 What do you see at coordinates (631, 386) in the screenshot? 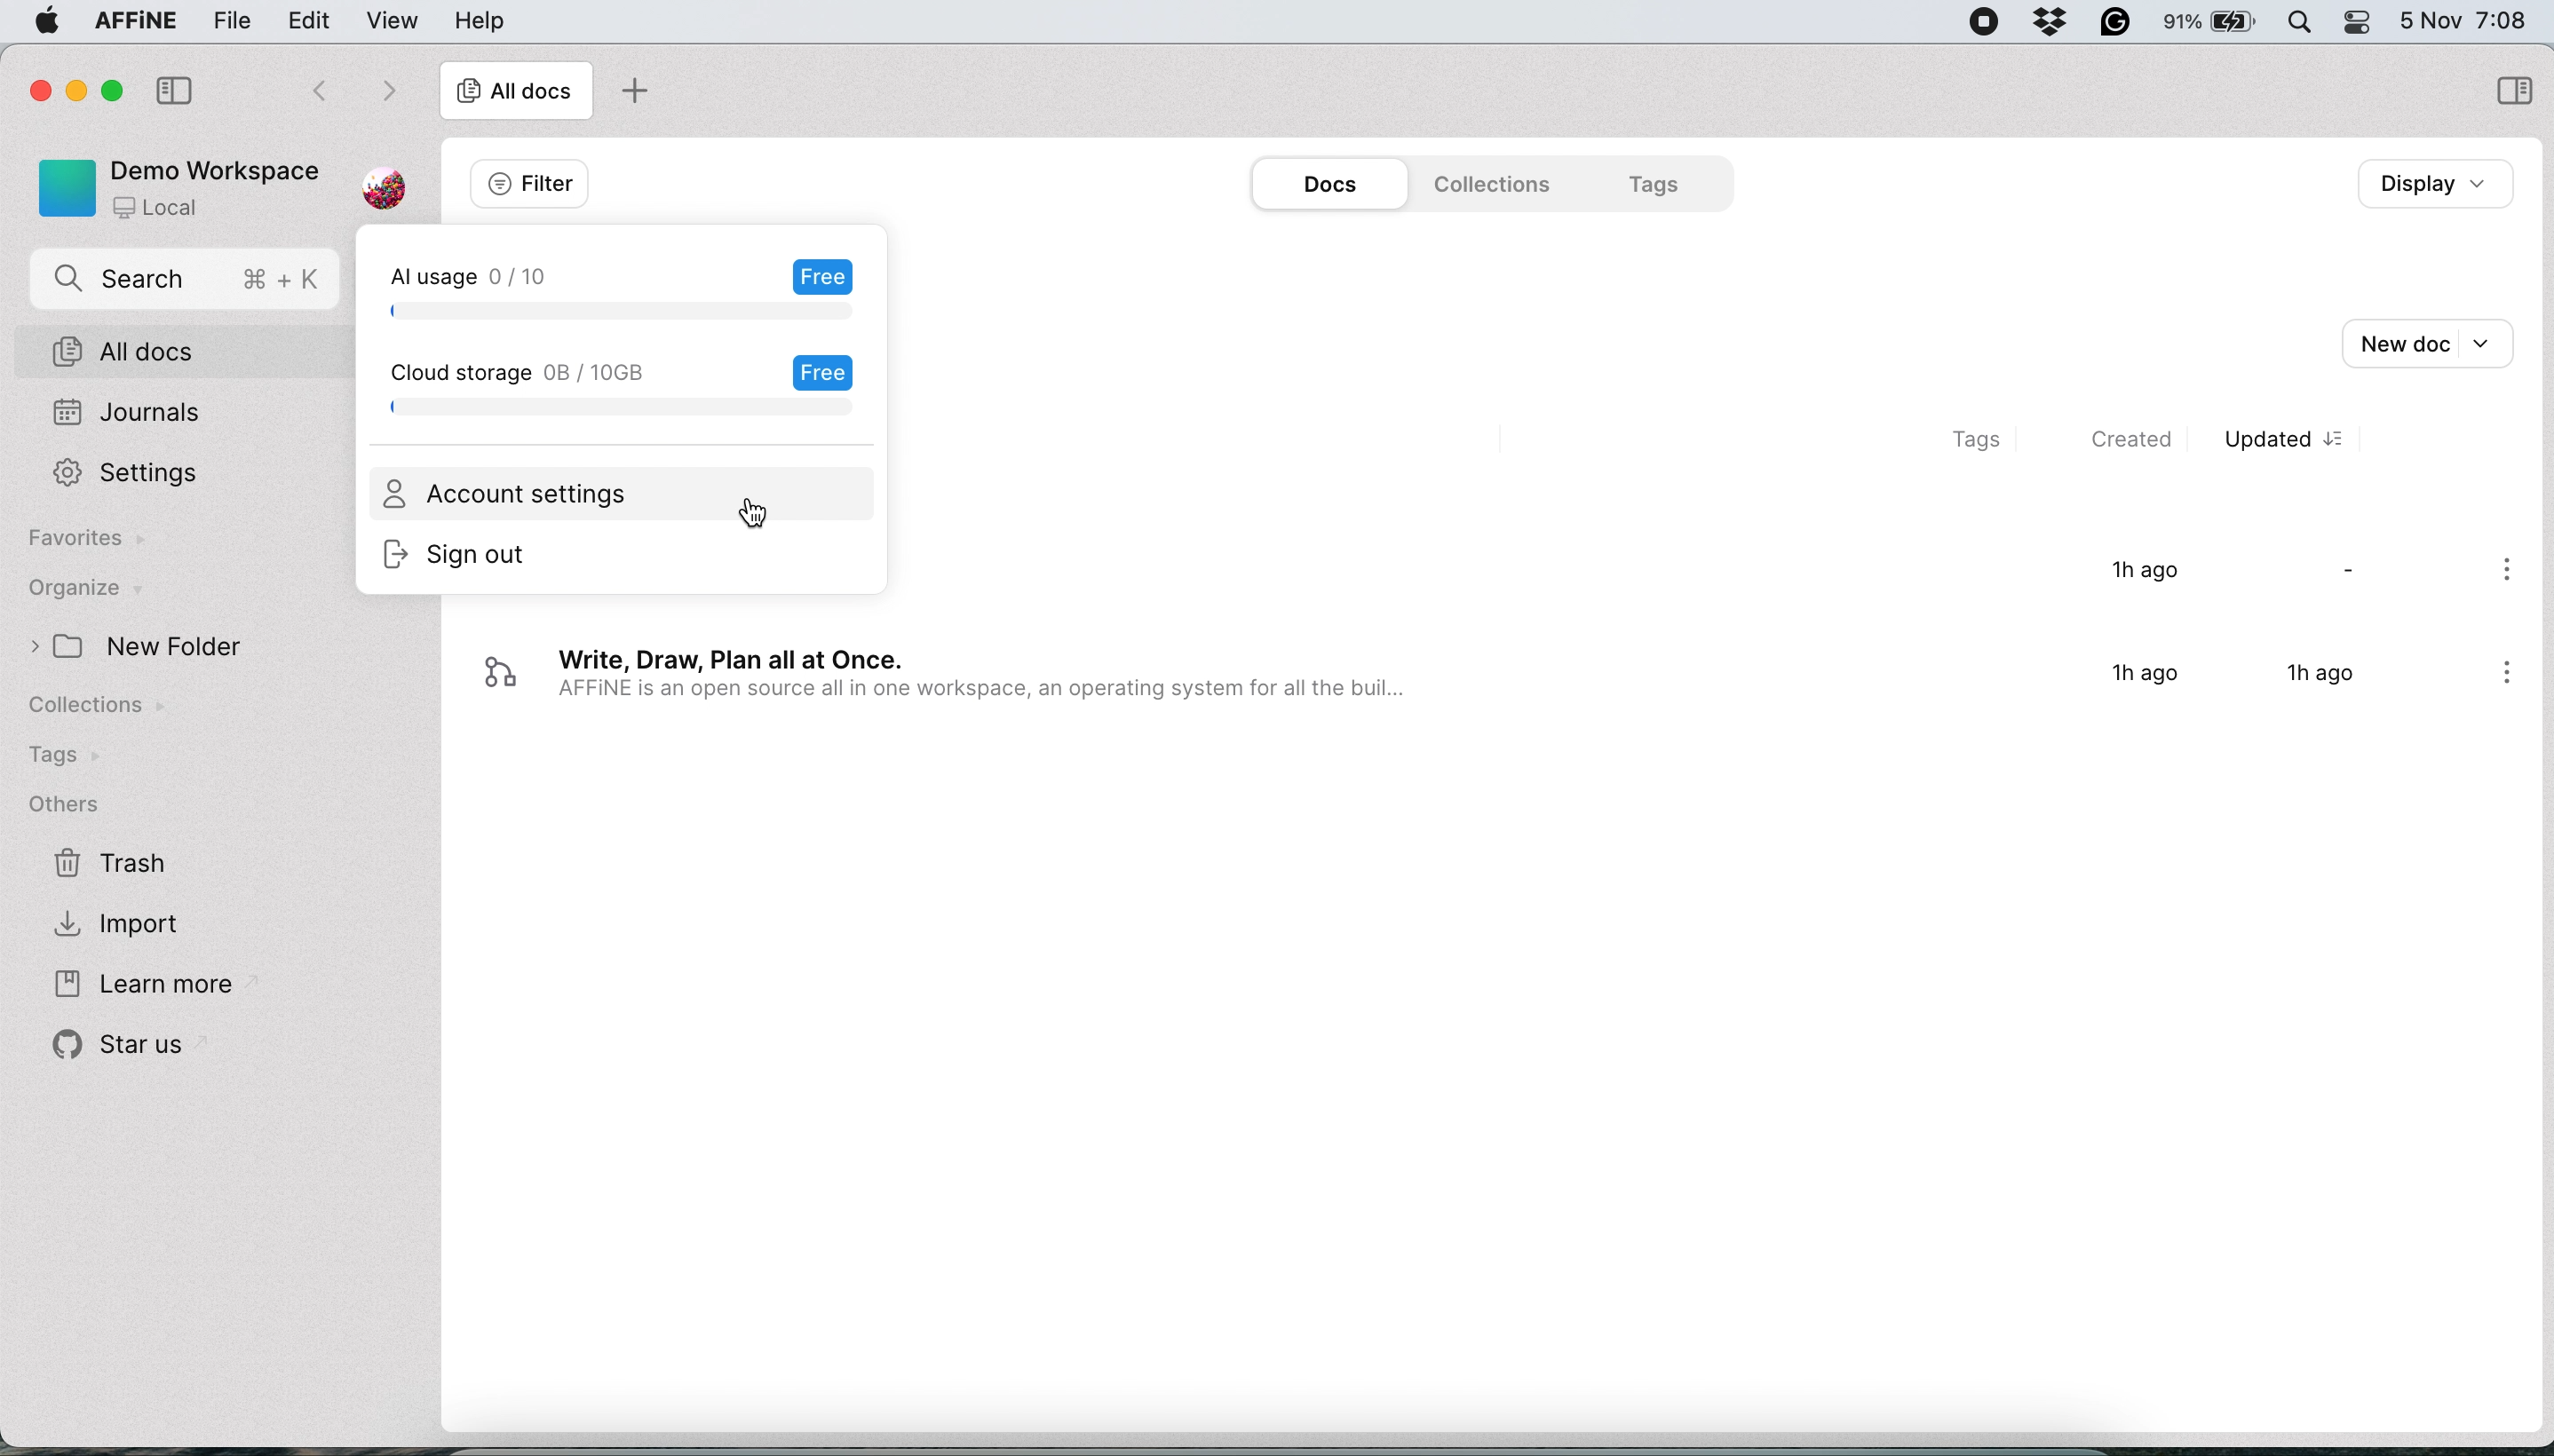
I see `cloud storage` at bounding box center [631, 386].